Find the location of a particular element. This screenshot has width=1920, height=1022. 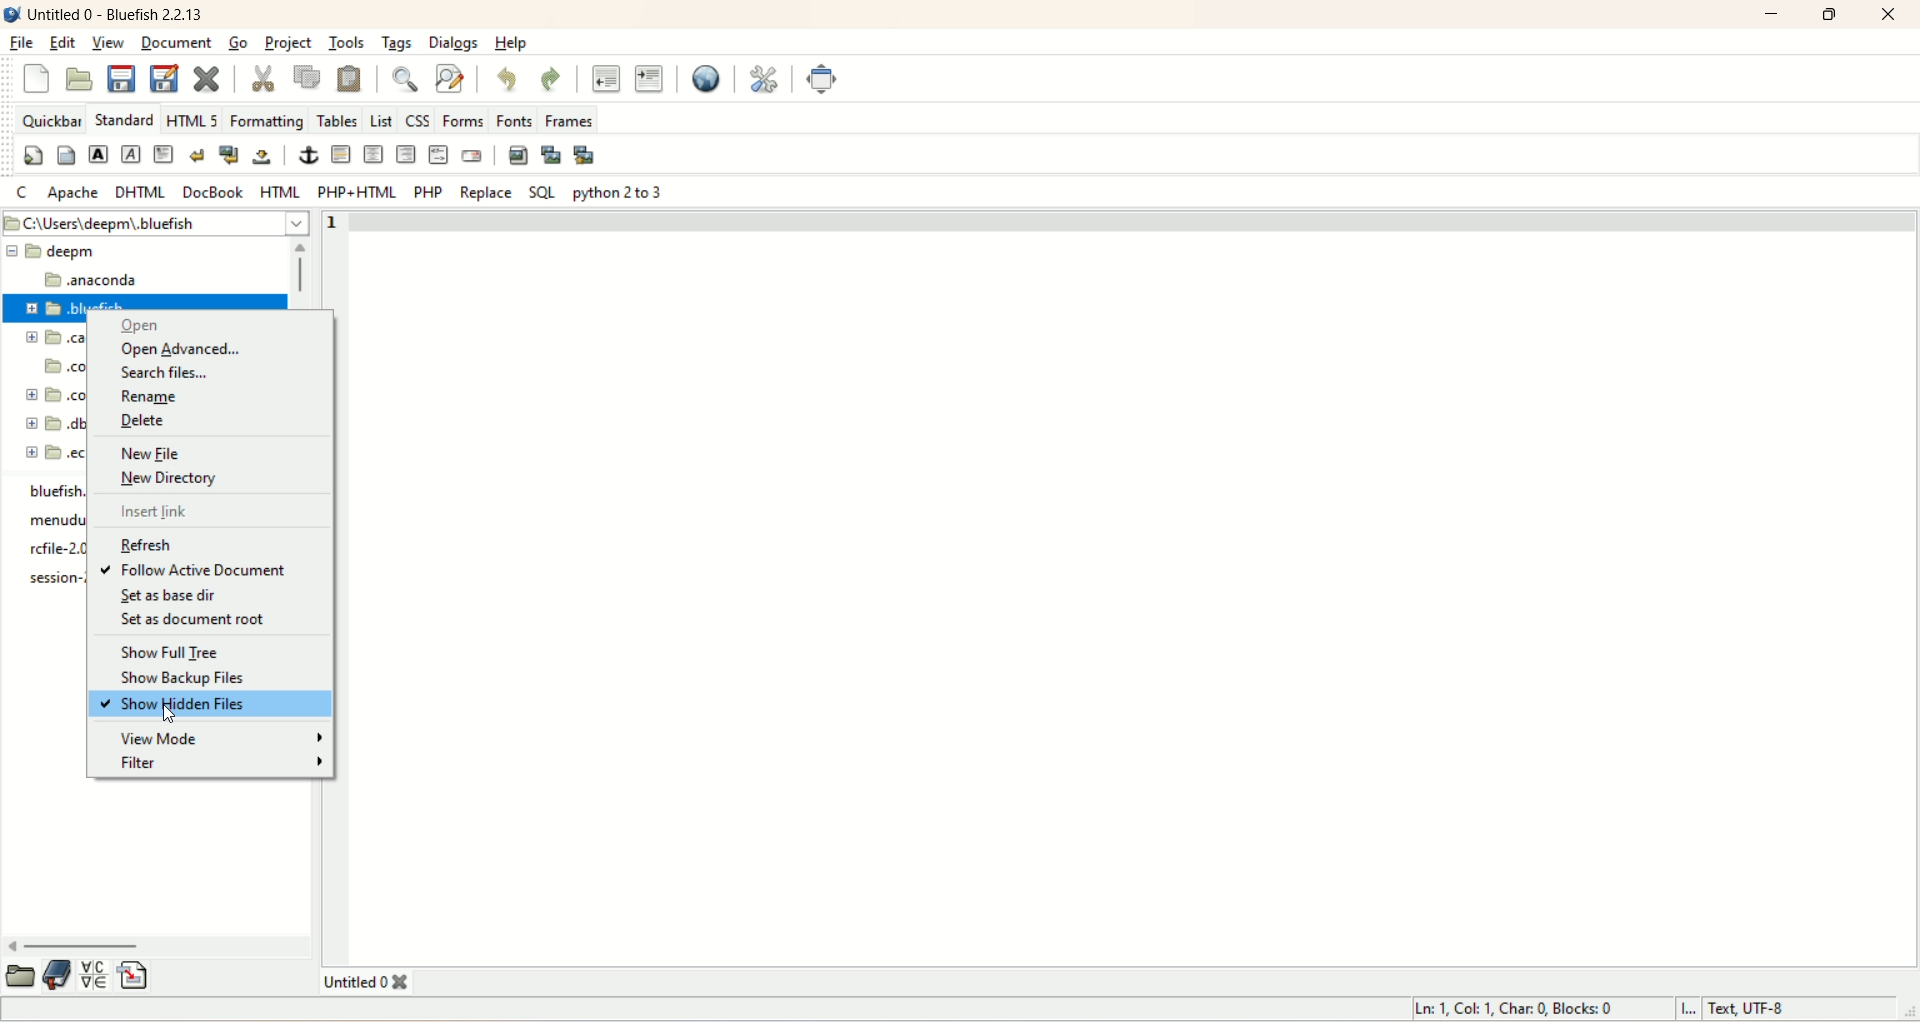

multi-thumbnail is located at coordinates (589, 155).